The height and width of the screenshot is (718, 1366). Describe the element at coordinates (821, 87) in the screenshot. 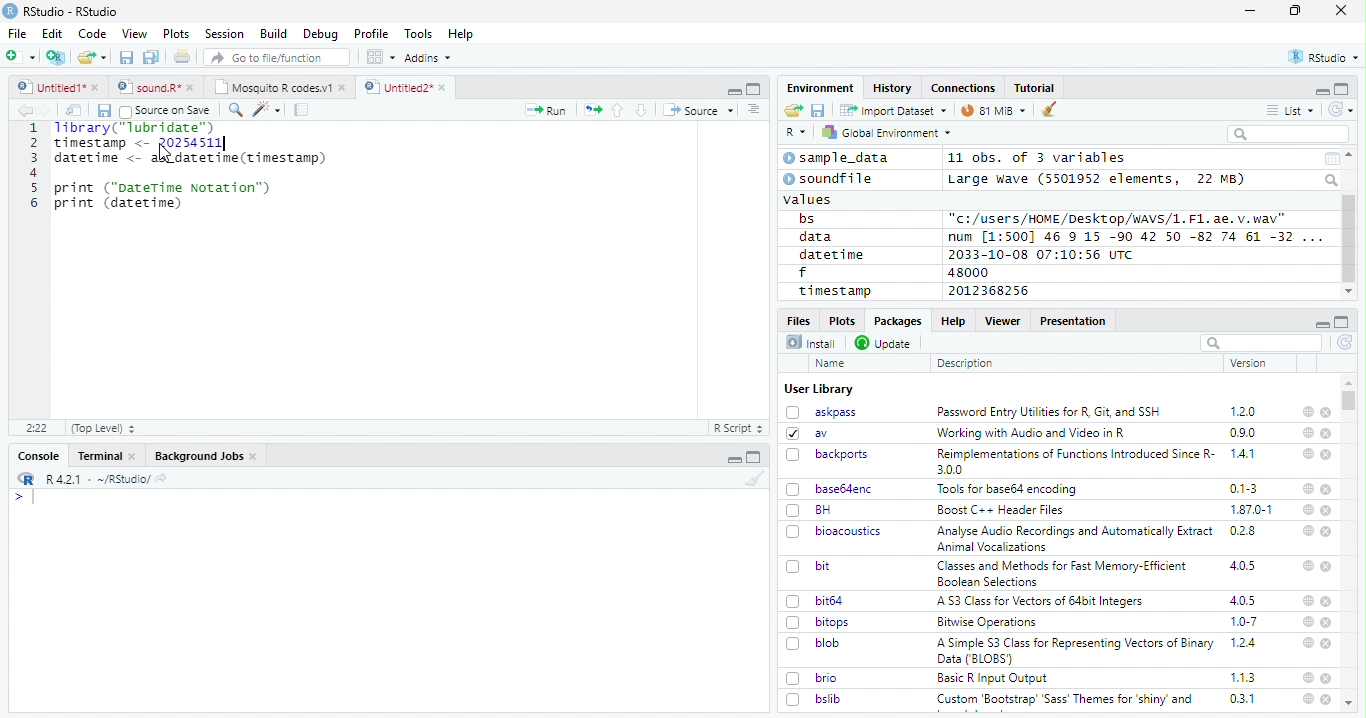

I see `Environment` at that location.